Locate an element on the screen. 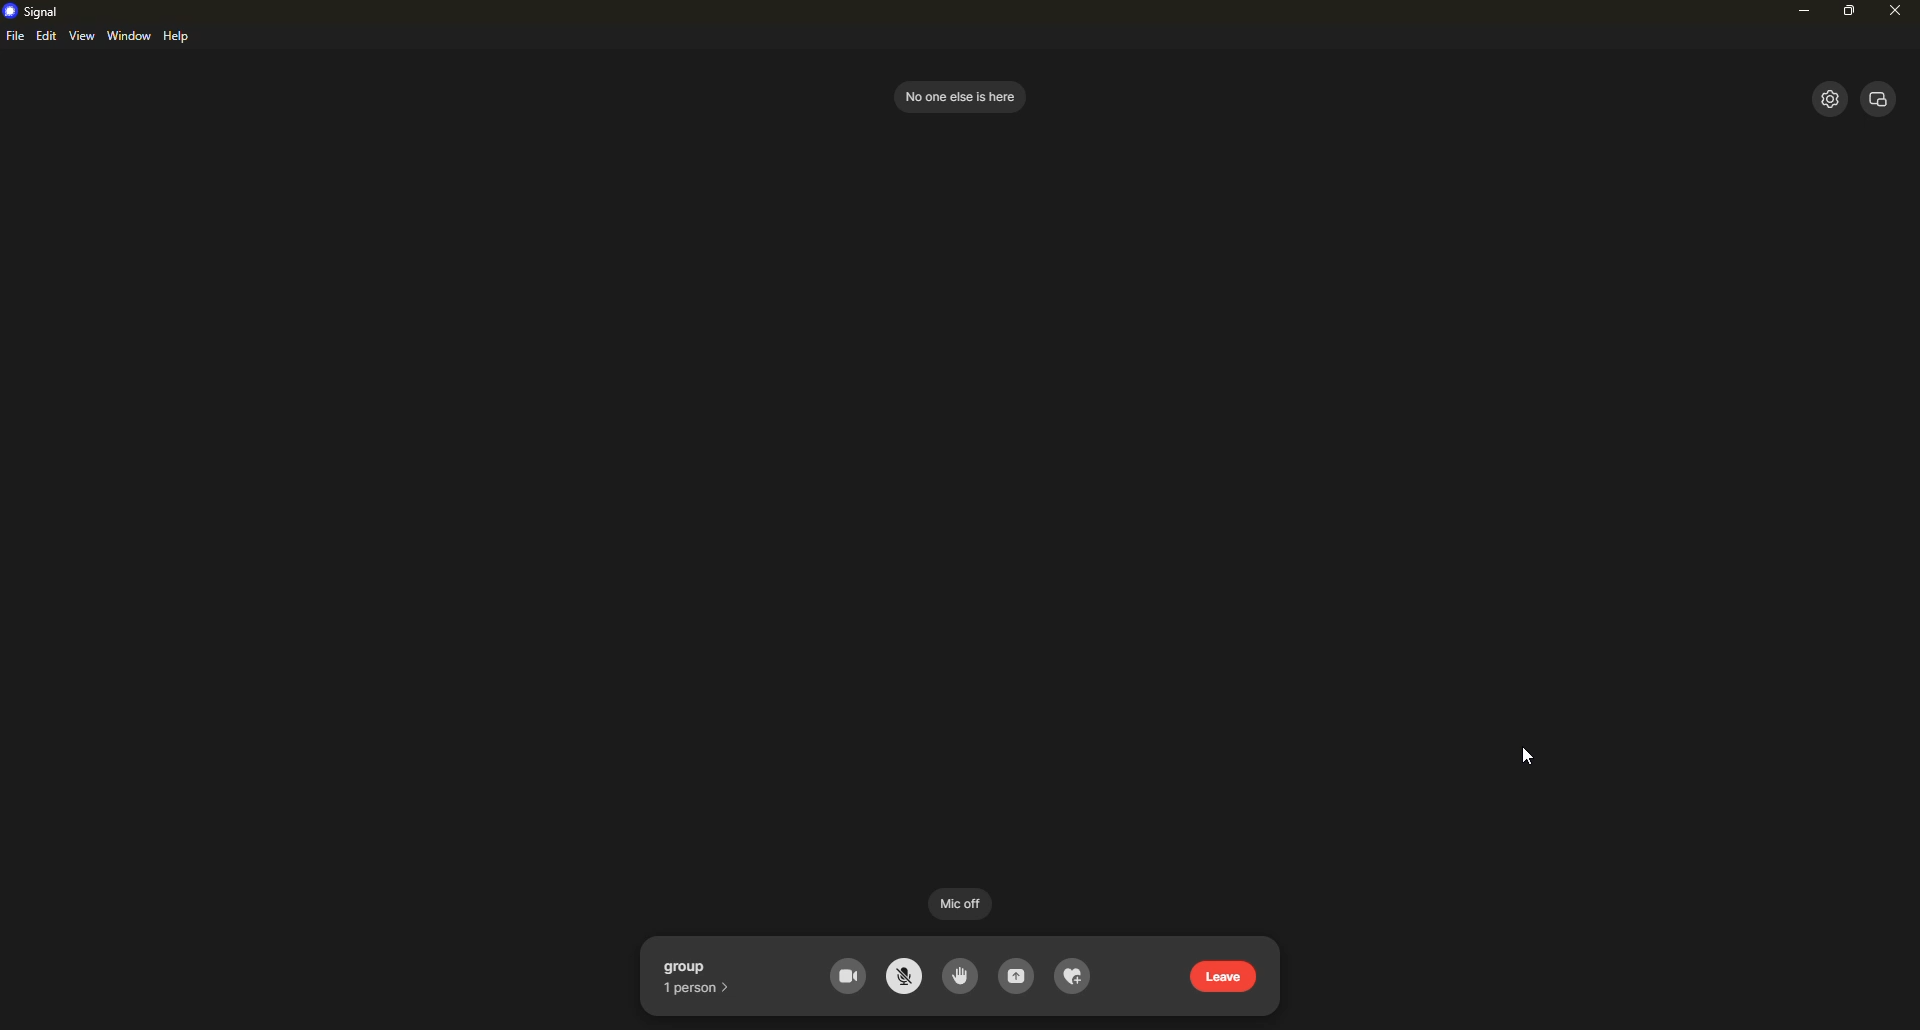  mute mic is located at coordinates (906, 976).